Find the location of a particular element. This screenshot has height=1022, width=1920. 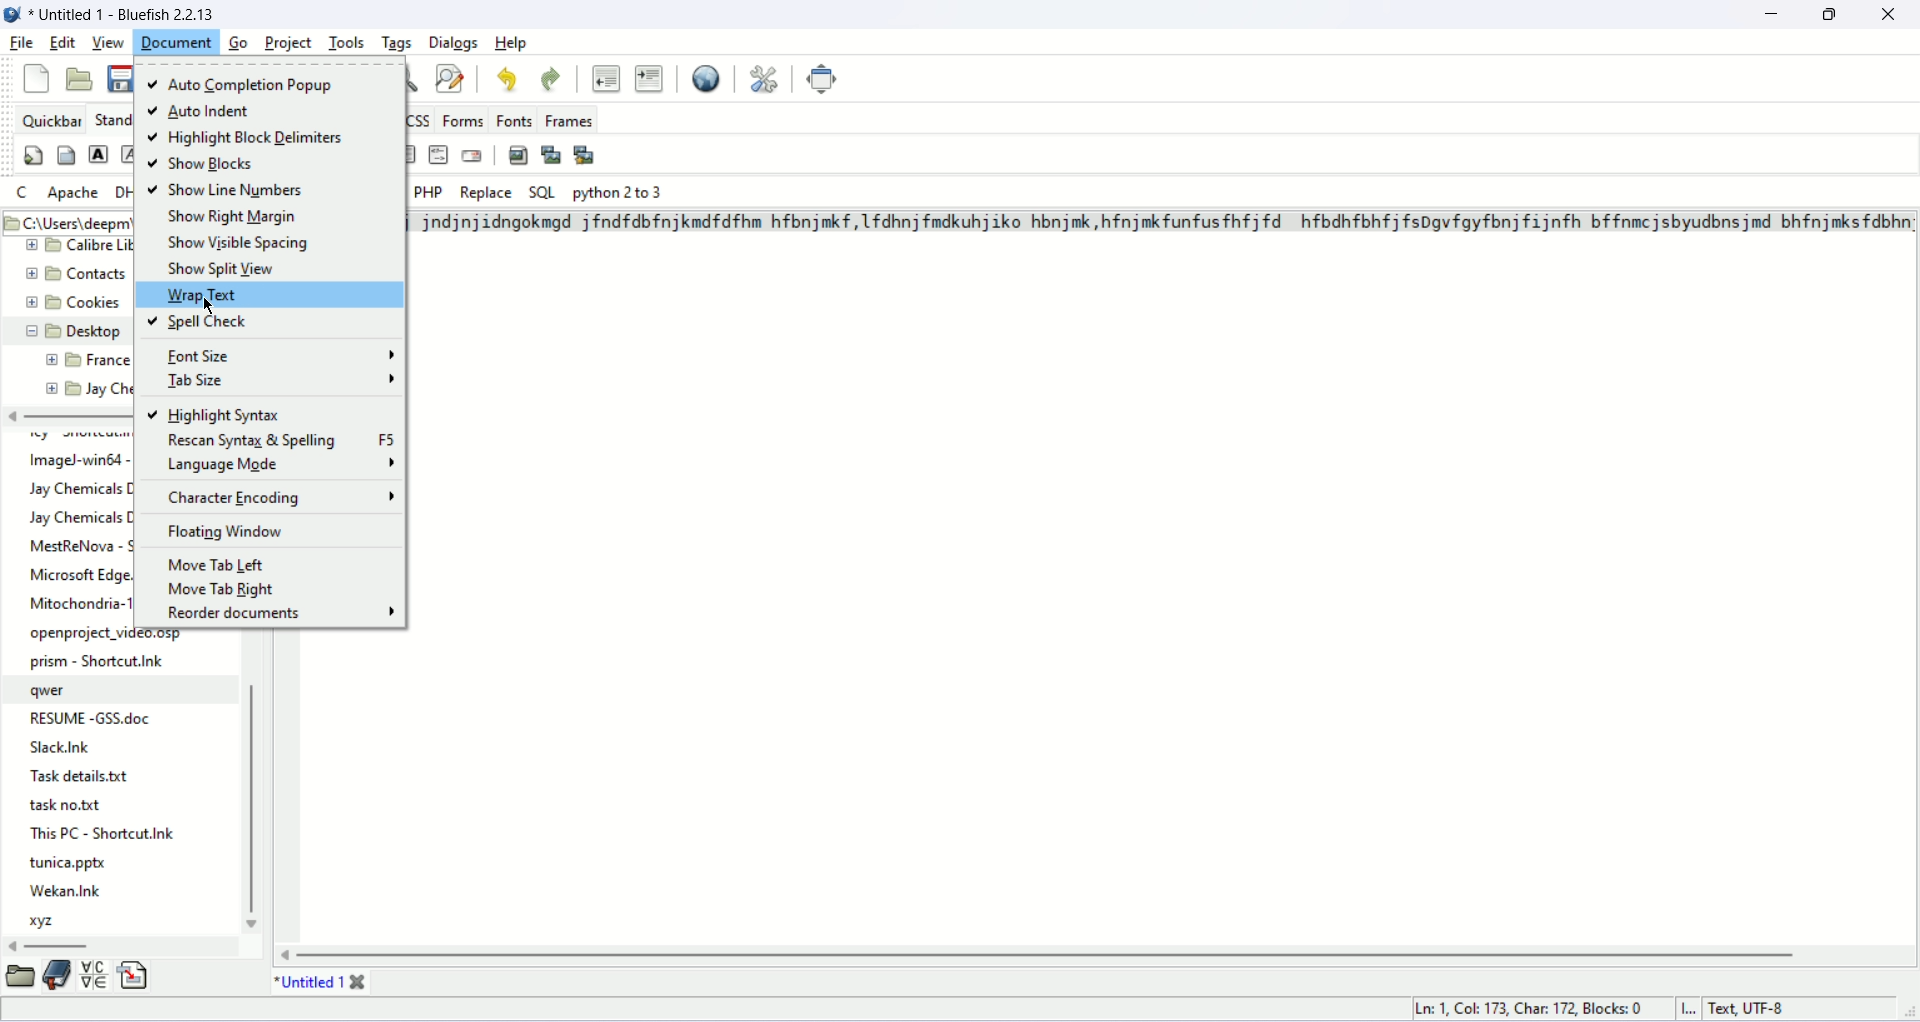

unindent is located at coordinates (602, 76).